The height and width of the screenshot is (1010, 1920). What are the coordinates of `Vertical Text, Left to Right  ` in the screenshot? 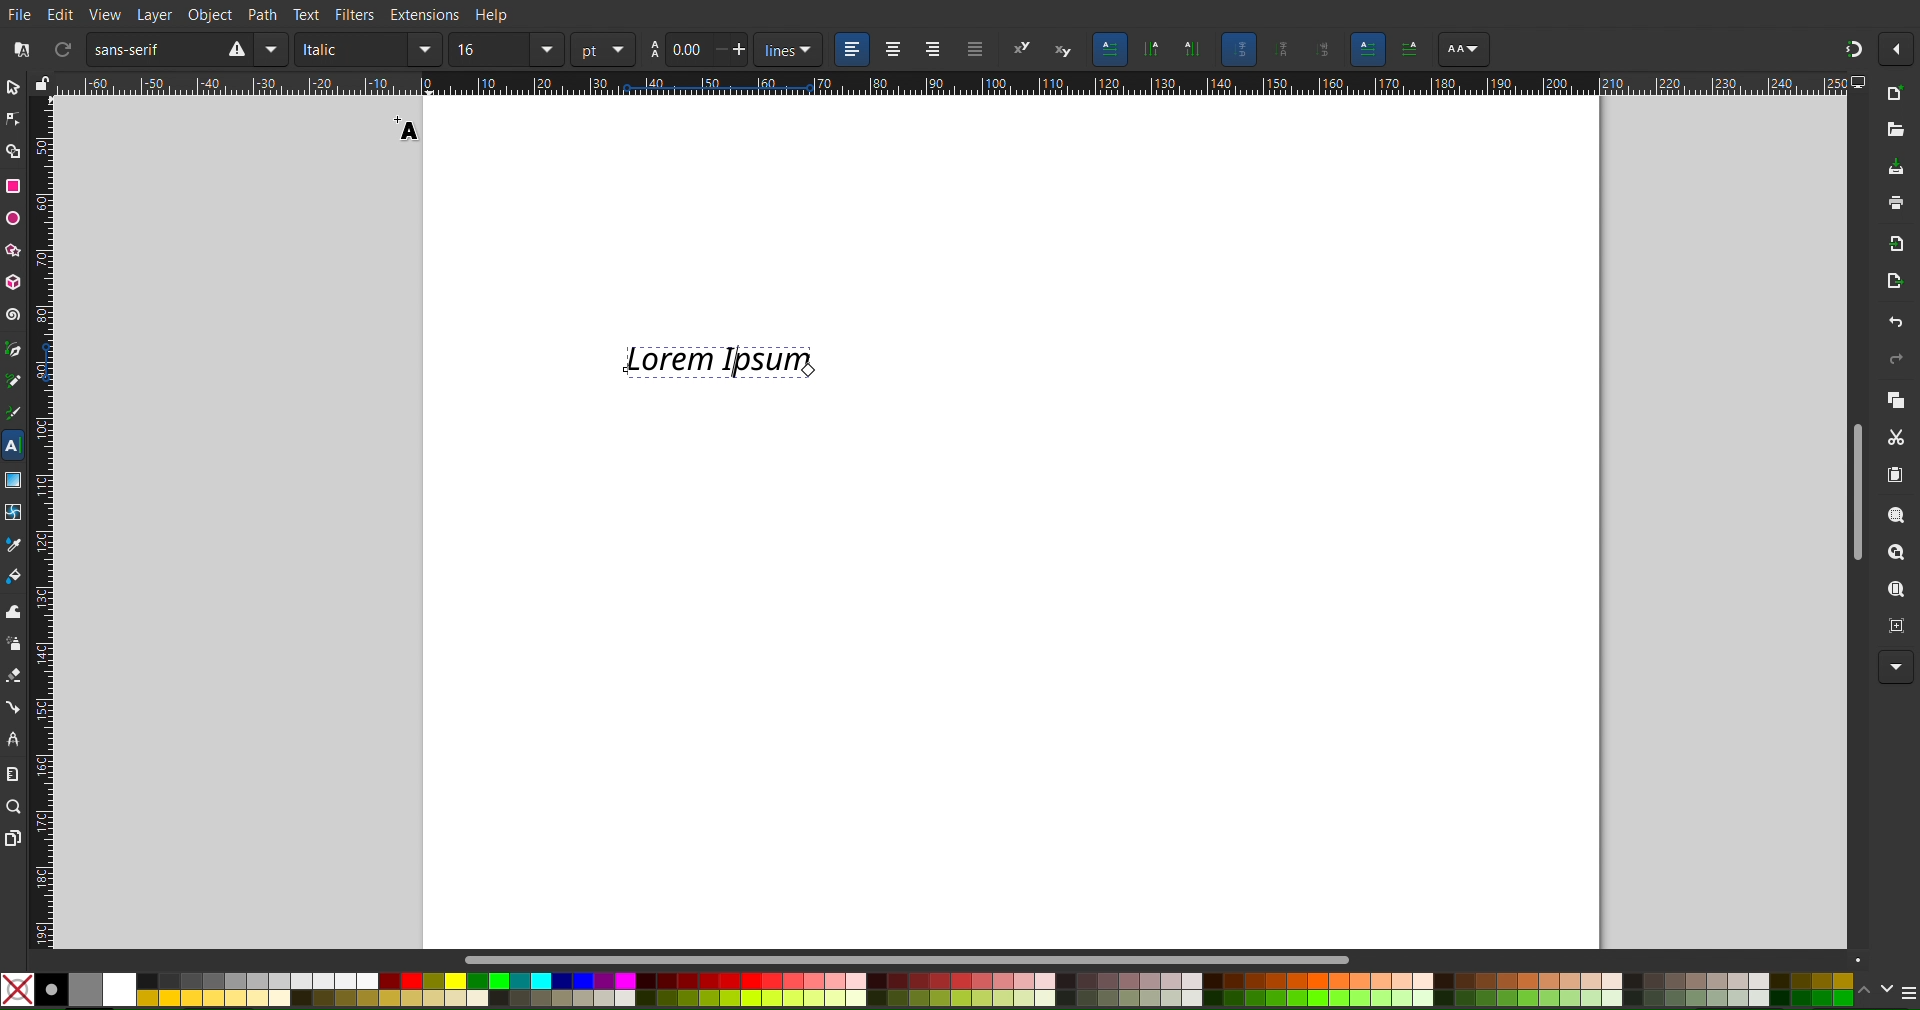 It's located at (1191, 51).